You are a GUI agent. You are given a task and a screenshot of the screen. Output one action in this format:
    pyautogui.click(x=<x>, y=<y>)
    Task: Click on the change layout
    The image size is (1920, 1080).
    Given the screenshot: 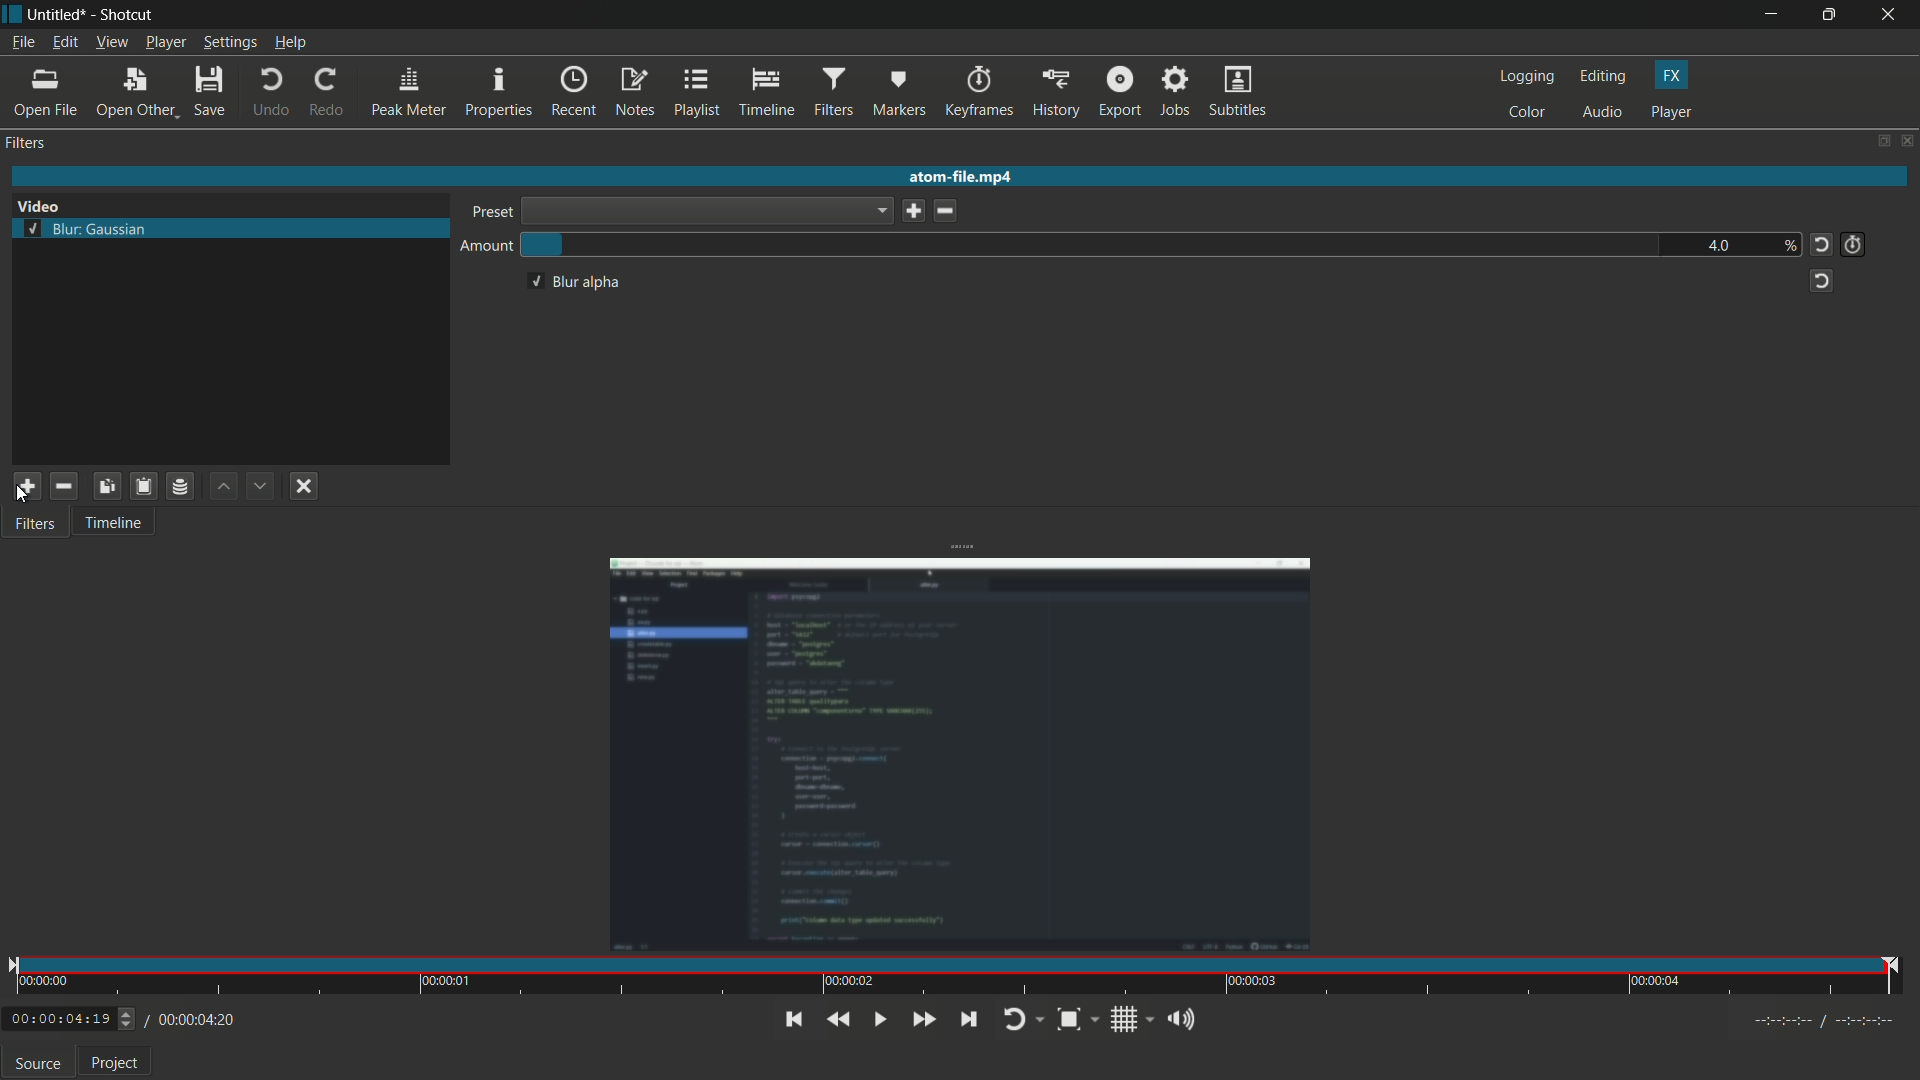 What is the action you would take?
    pyautogui.click(x=1877, y=140)
    